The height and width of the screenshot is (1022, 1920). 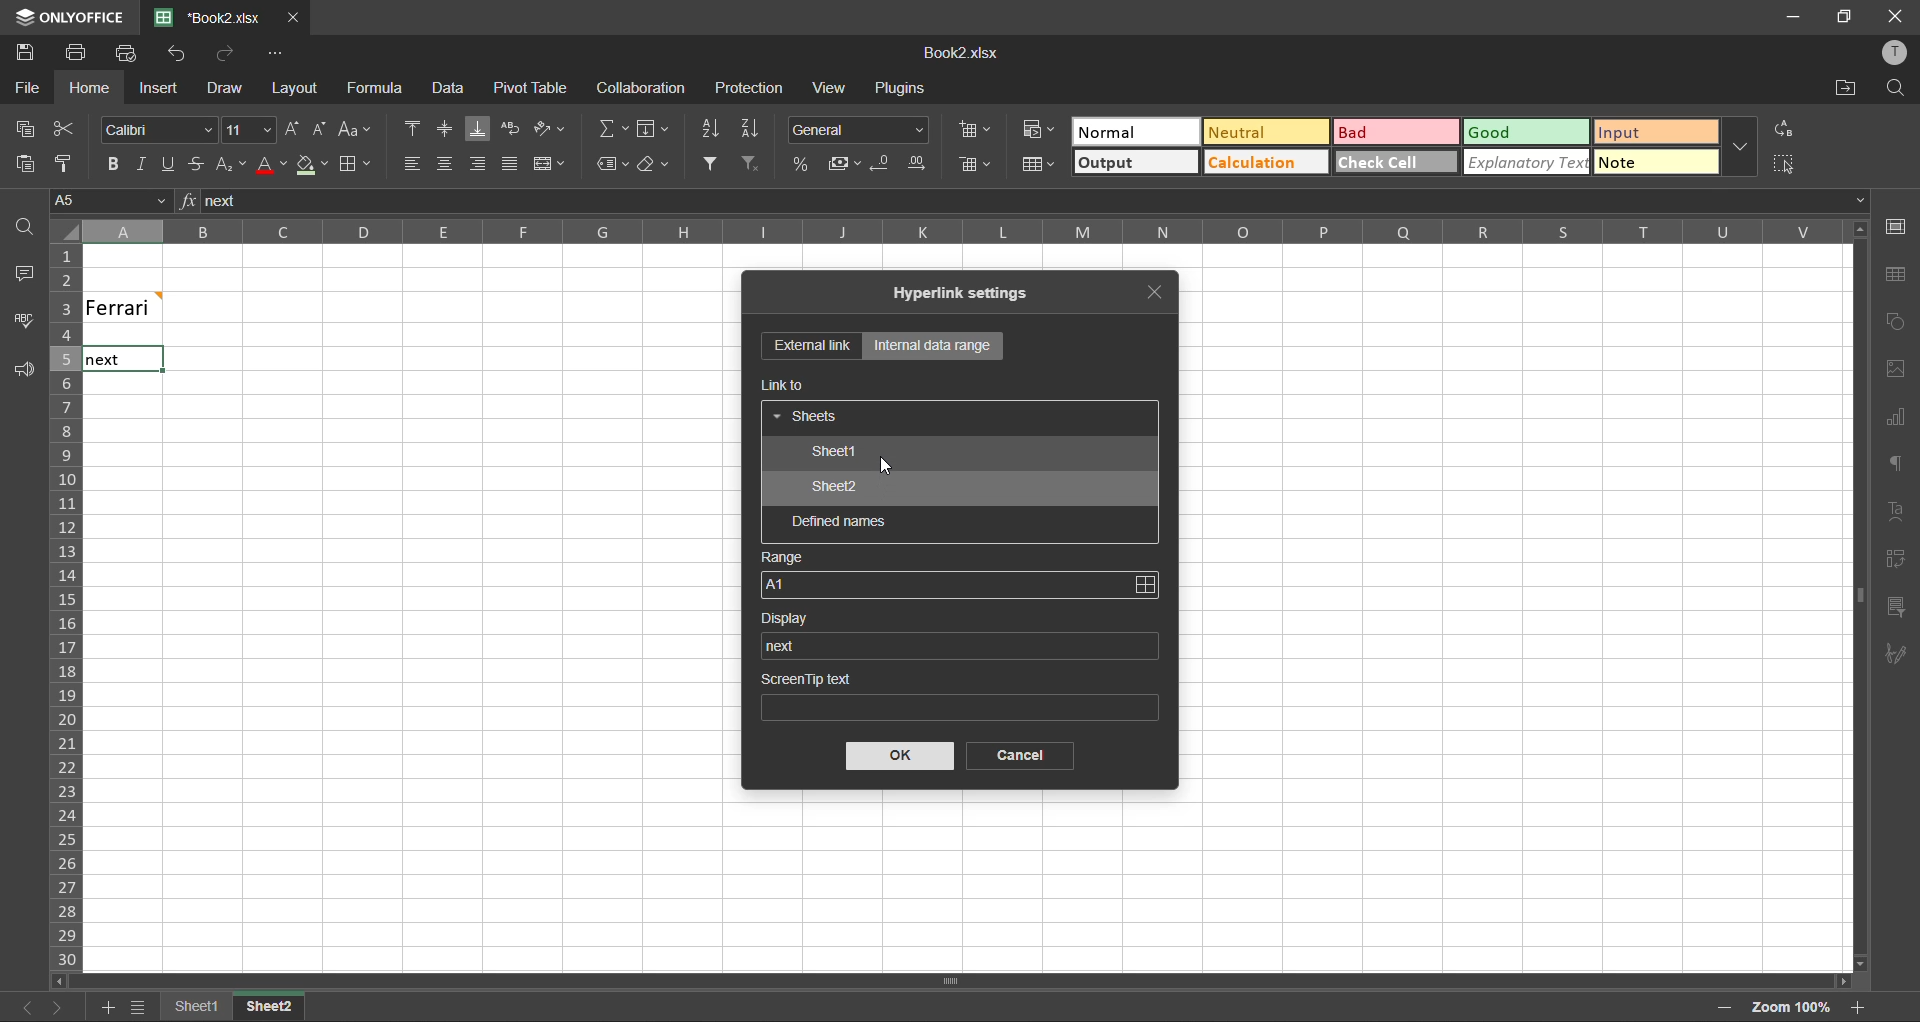 I want to click on explanatory text, so click(x=1529, y=163).